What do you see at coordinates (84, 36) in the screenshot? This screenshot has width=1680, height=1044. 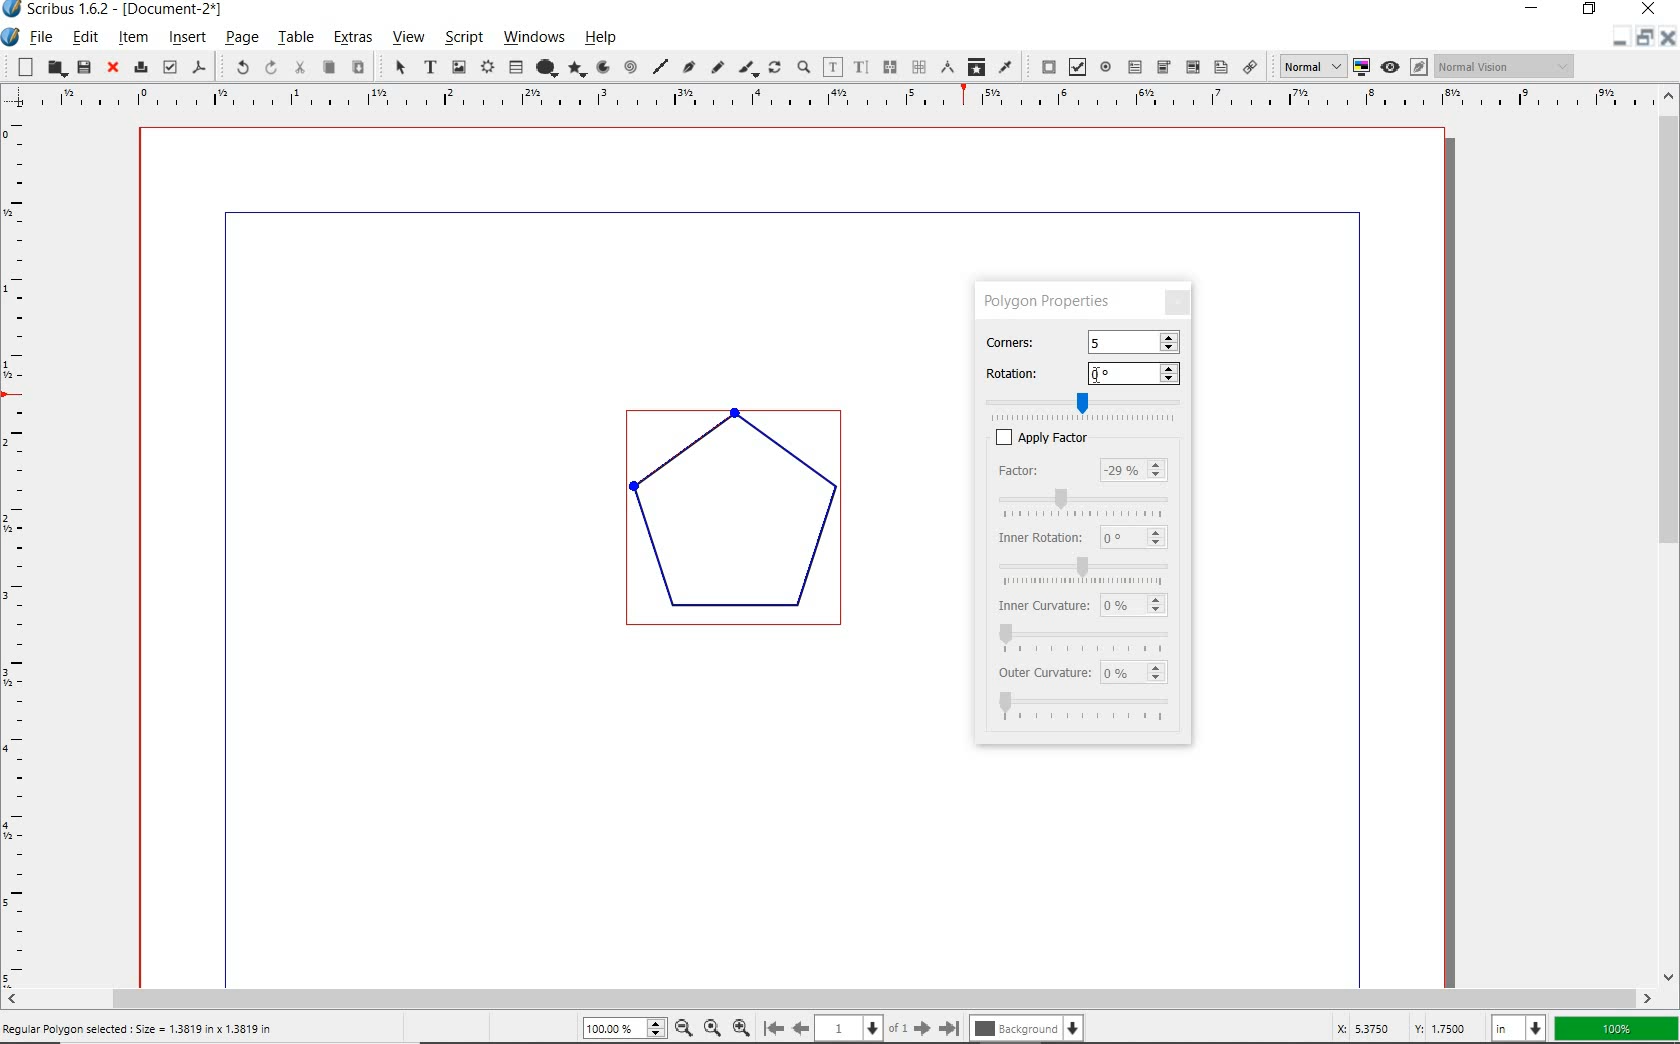 I see `edit` at bounding box center [84, 36].